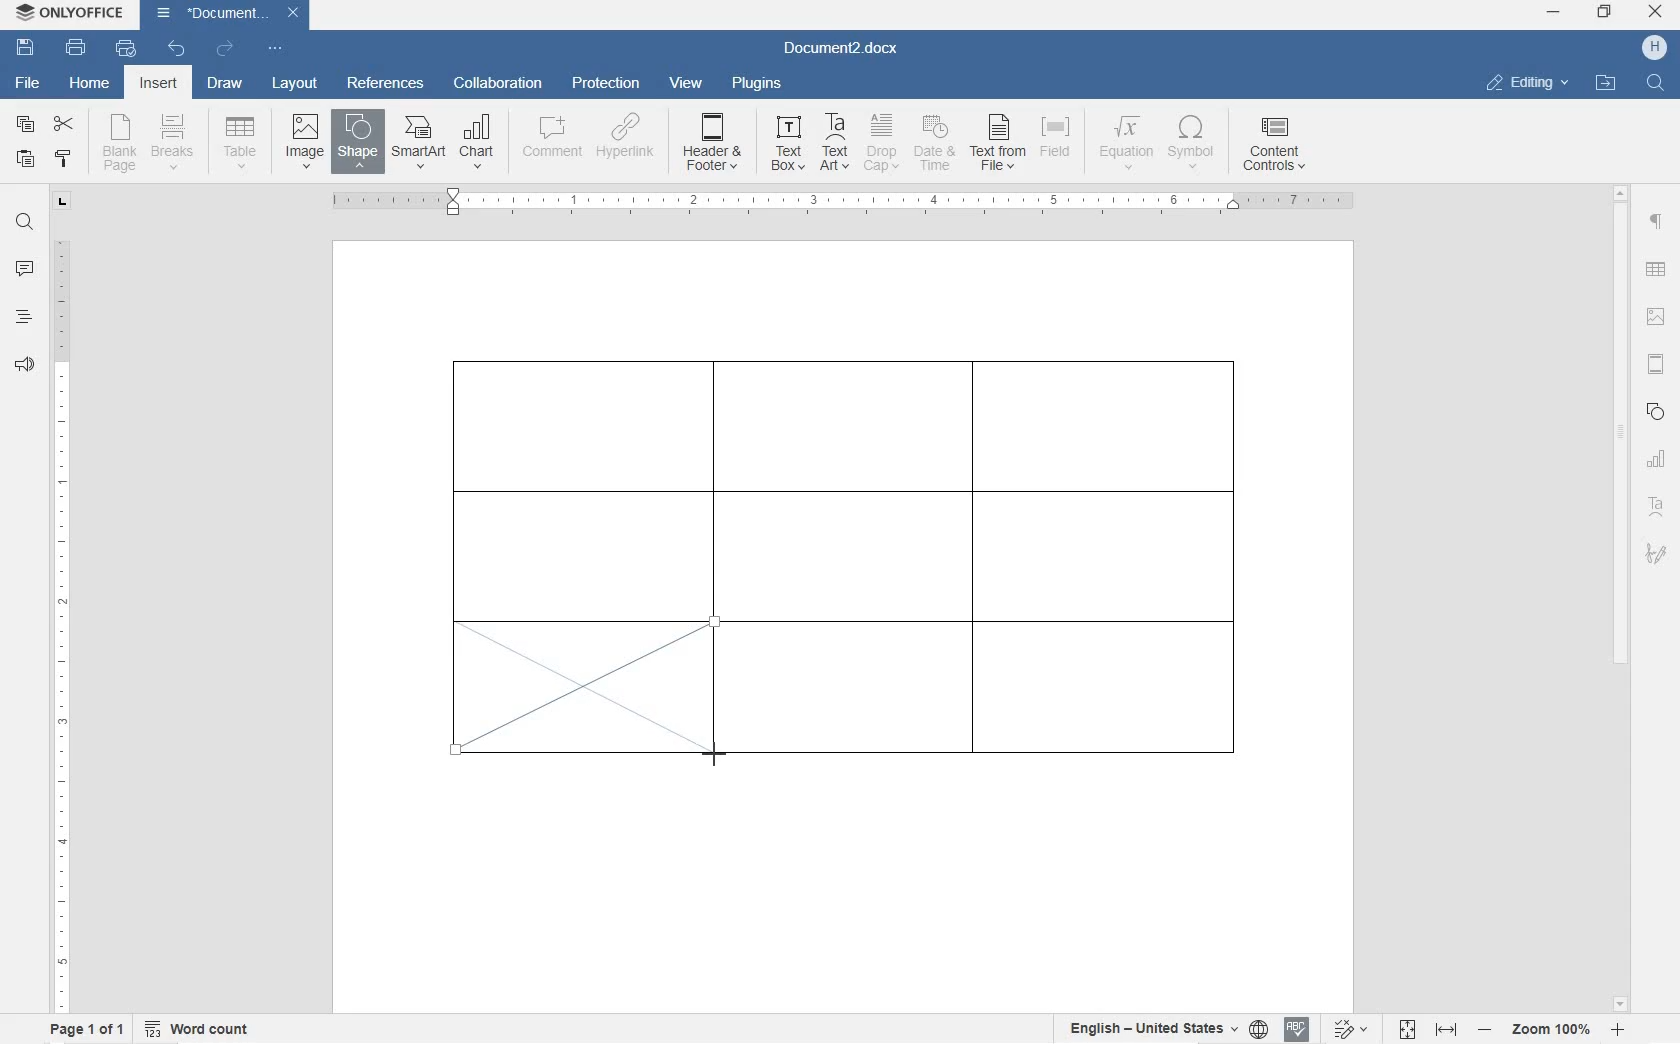 The image size is (1680, 1044). What do you see at coordinates (64, 204) in the screenshot?
I see `tab` at bounding box center [64, 204].